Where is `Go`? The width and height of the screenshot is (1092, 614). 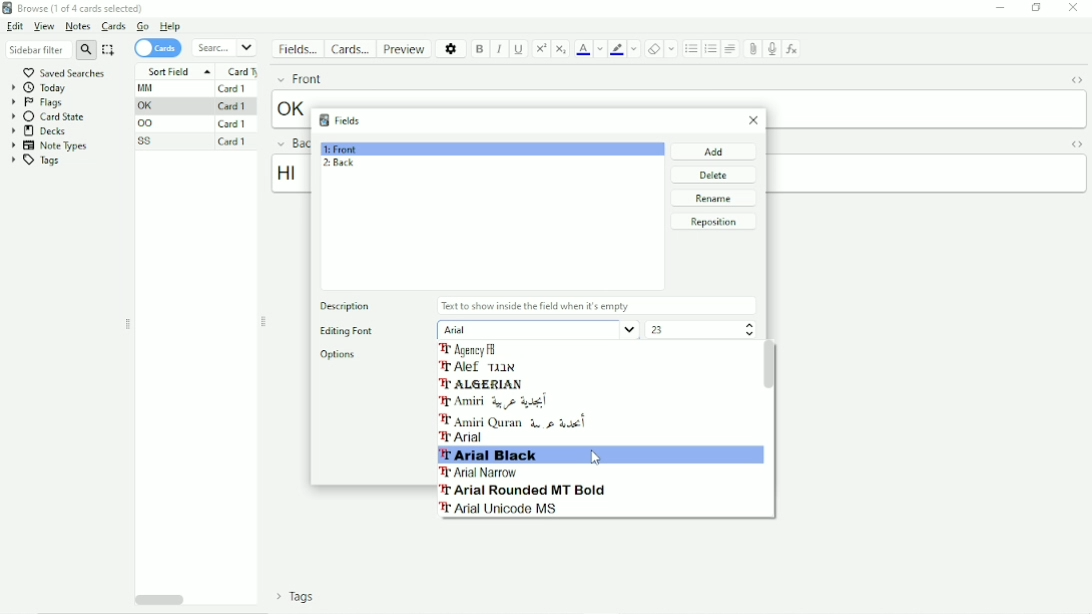 Go is located at coordinates (143, 26).